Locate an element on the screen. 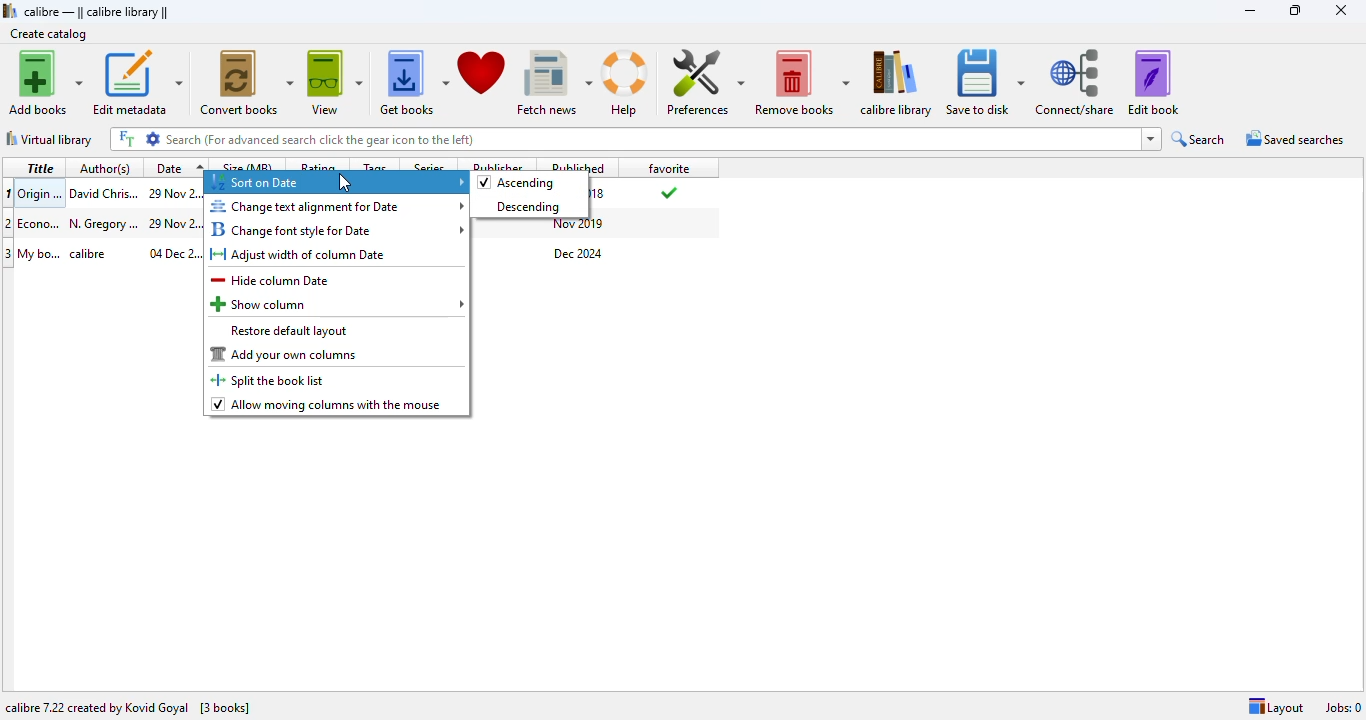  edit book is located at coordinates (1153, 82).